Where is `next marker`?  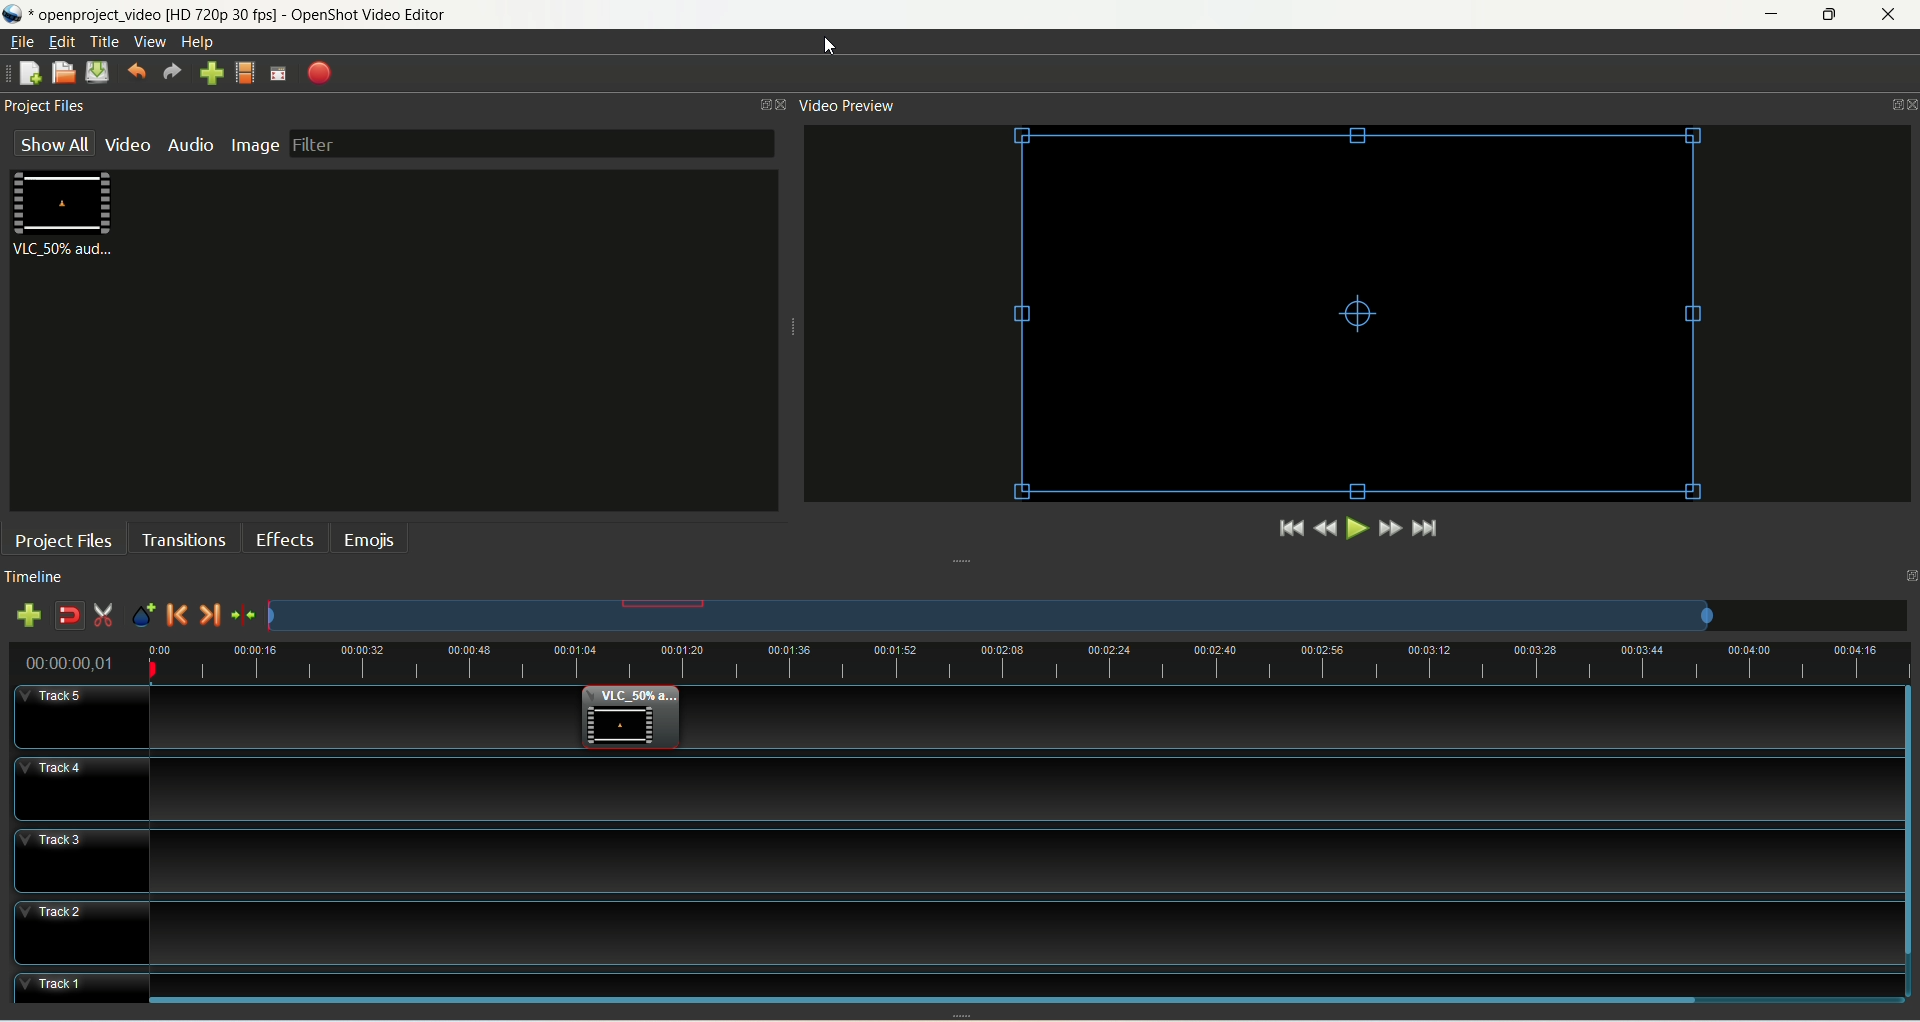
next marker is located at coordinates (208, 616).